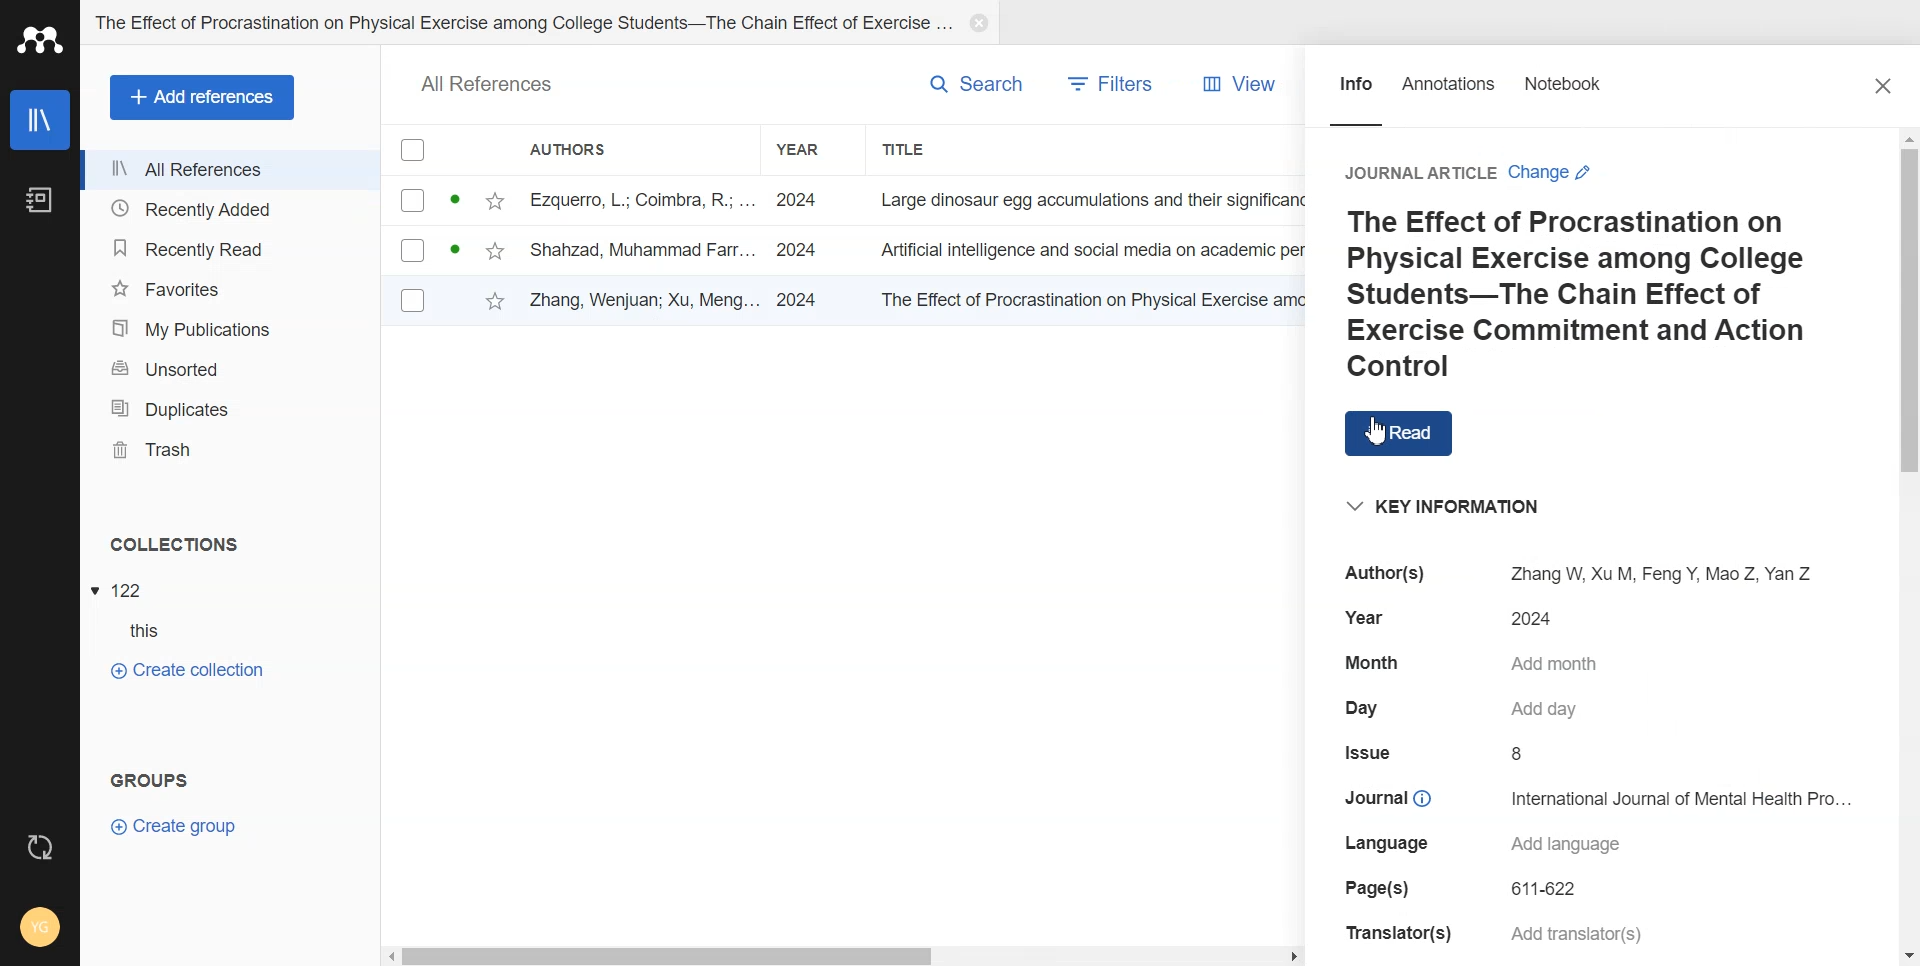 The image size is (1920, 966). I want to click on Active, so click(457, 246).